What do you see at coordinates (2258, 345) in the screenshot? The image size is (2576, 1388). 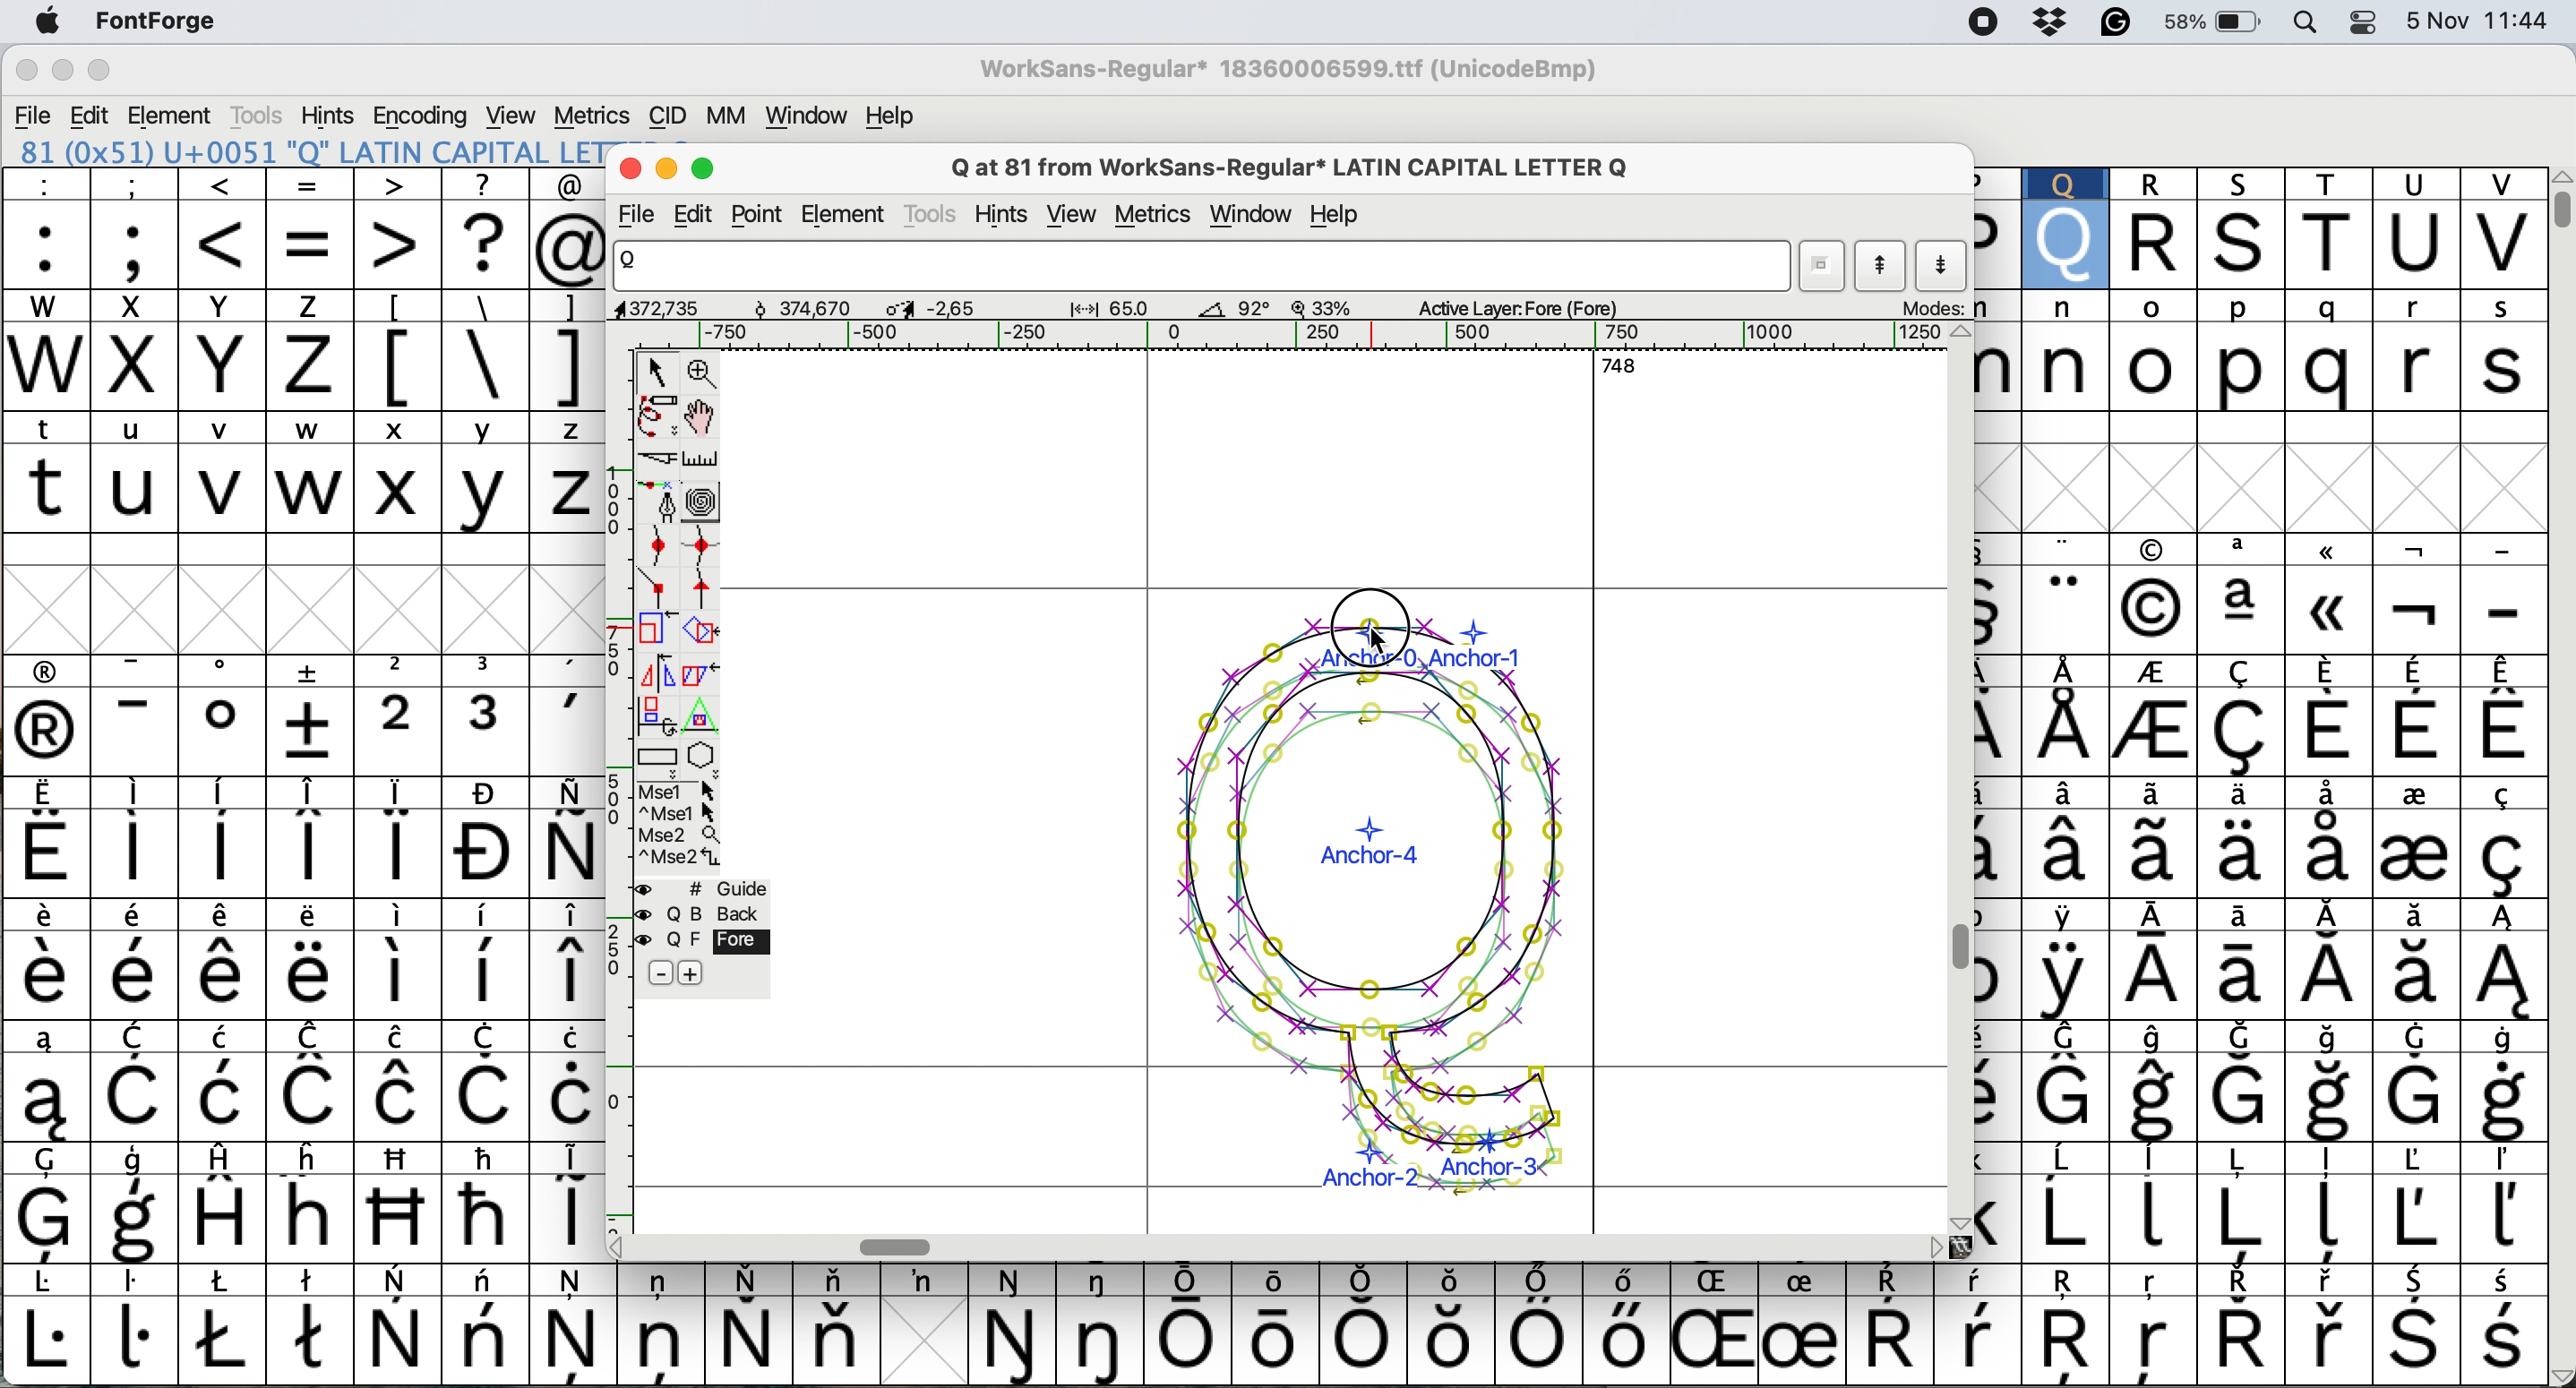 I see `lowercase letters` at bounding box center [2258, 345].